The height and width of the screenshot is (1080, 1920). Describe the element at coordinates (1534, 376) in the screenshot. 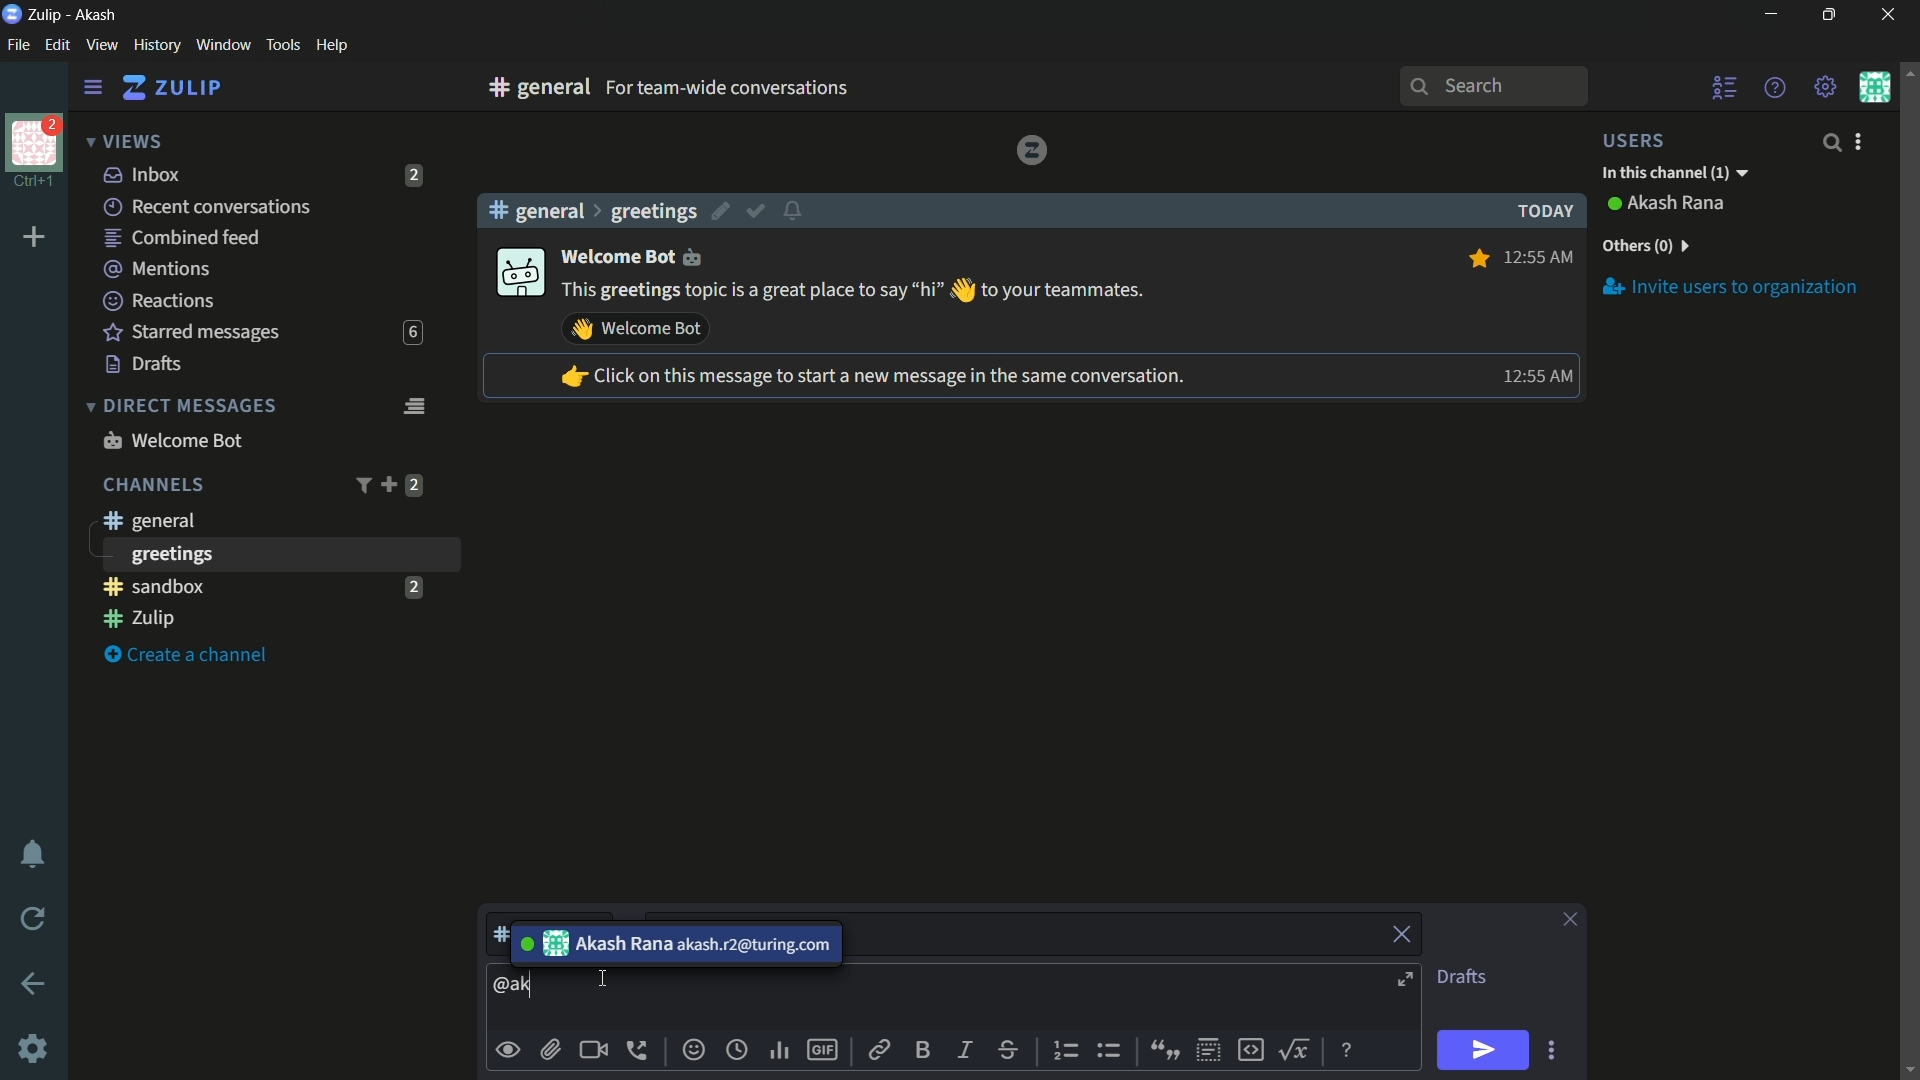

I see `12: 55 AM` at that location.